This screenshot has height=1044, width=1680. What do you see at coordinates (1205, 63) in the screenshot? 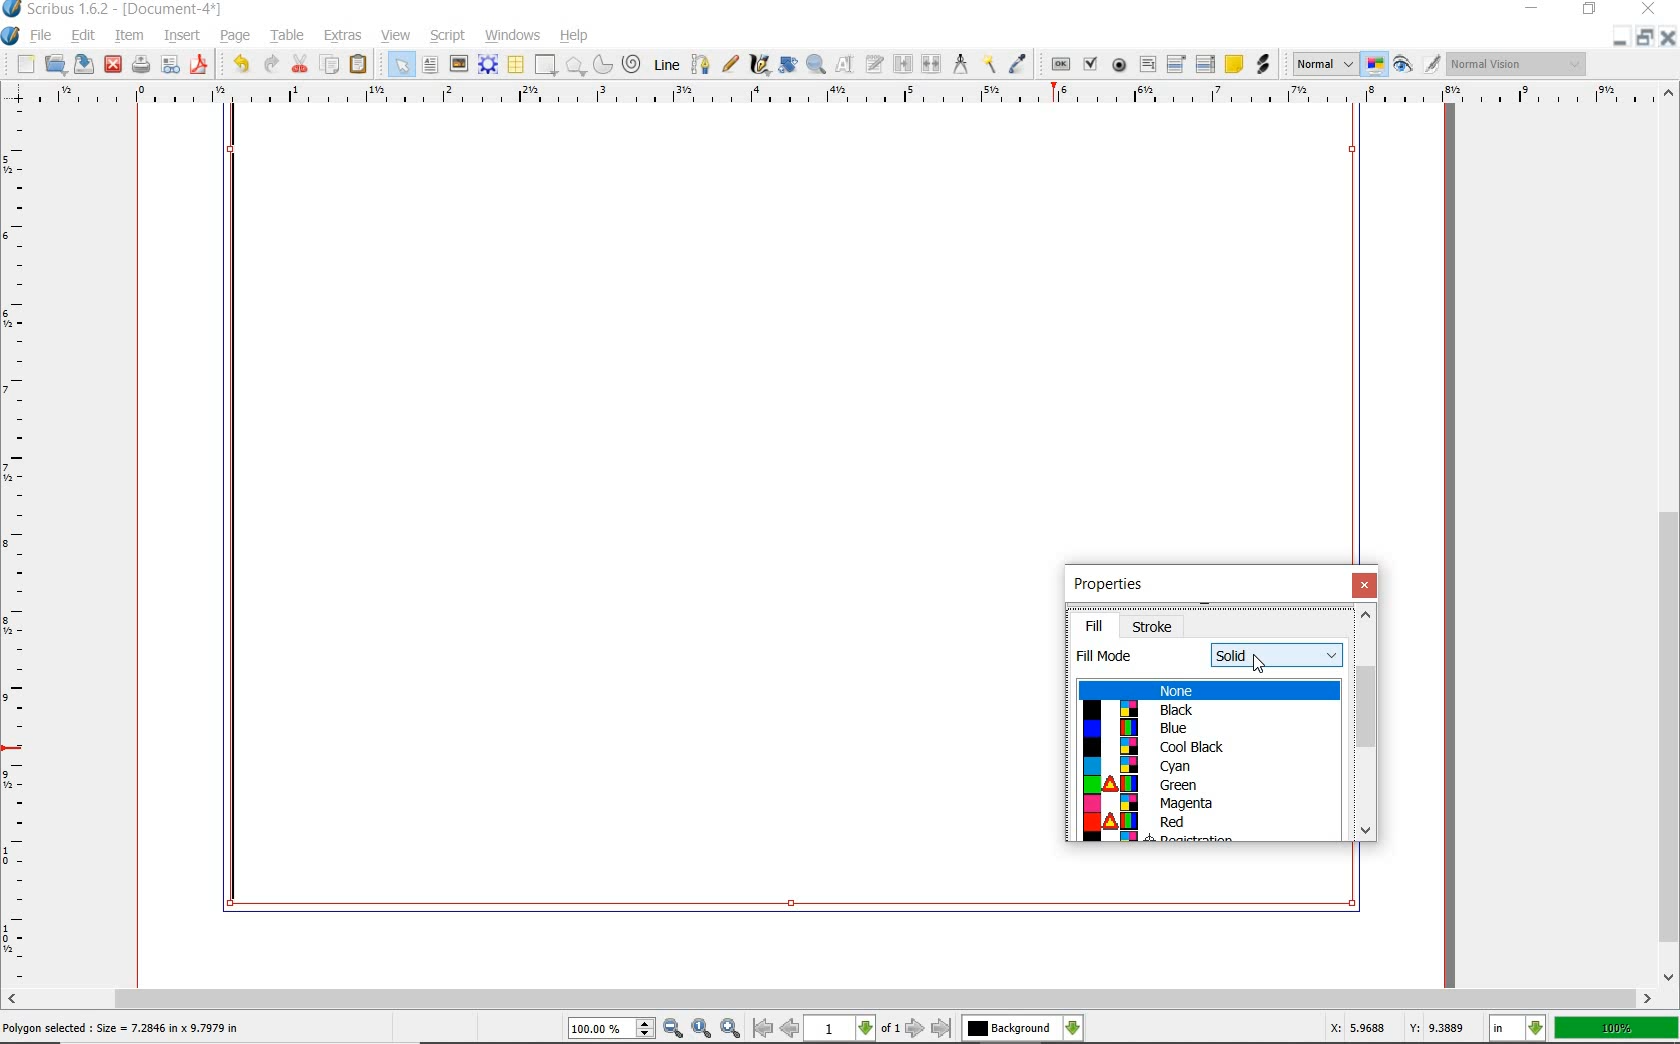
I see `pdf list box` at bounding box center [1205, 63].